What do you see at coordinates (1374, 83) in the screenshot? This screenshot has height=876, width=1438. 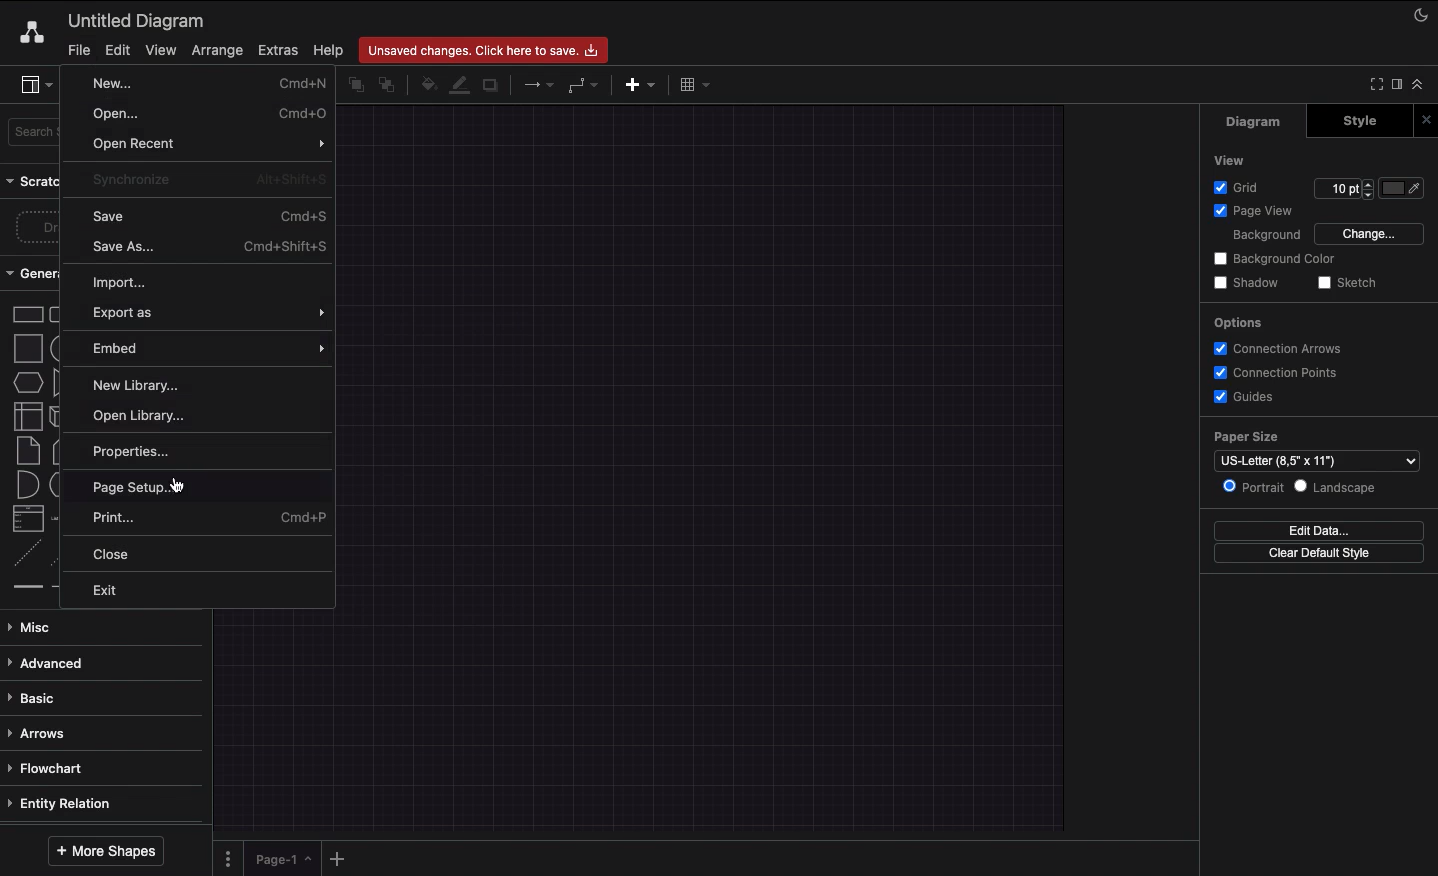 I see `Full screen` at bounding box center [1374, 83].